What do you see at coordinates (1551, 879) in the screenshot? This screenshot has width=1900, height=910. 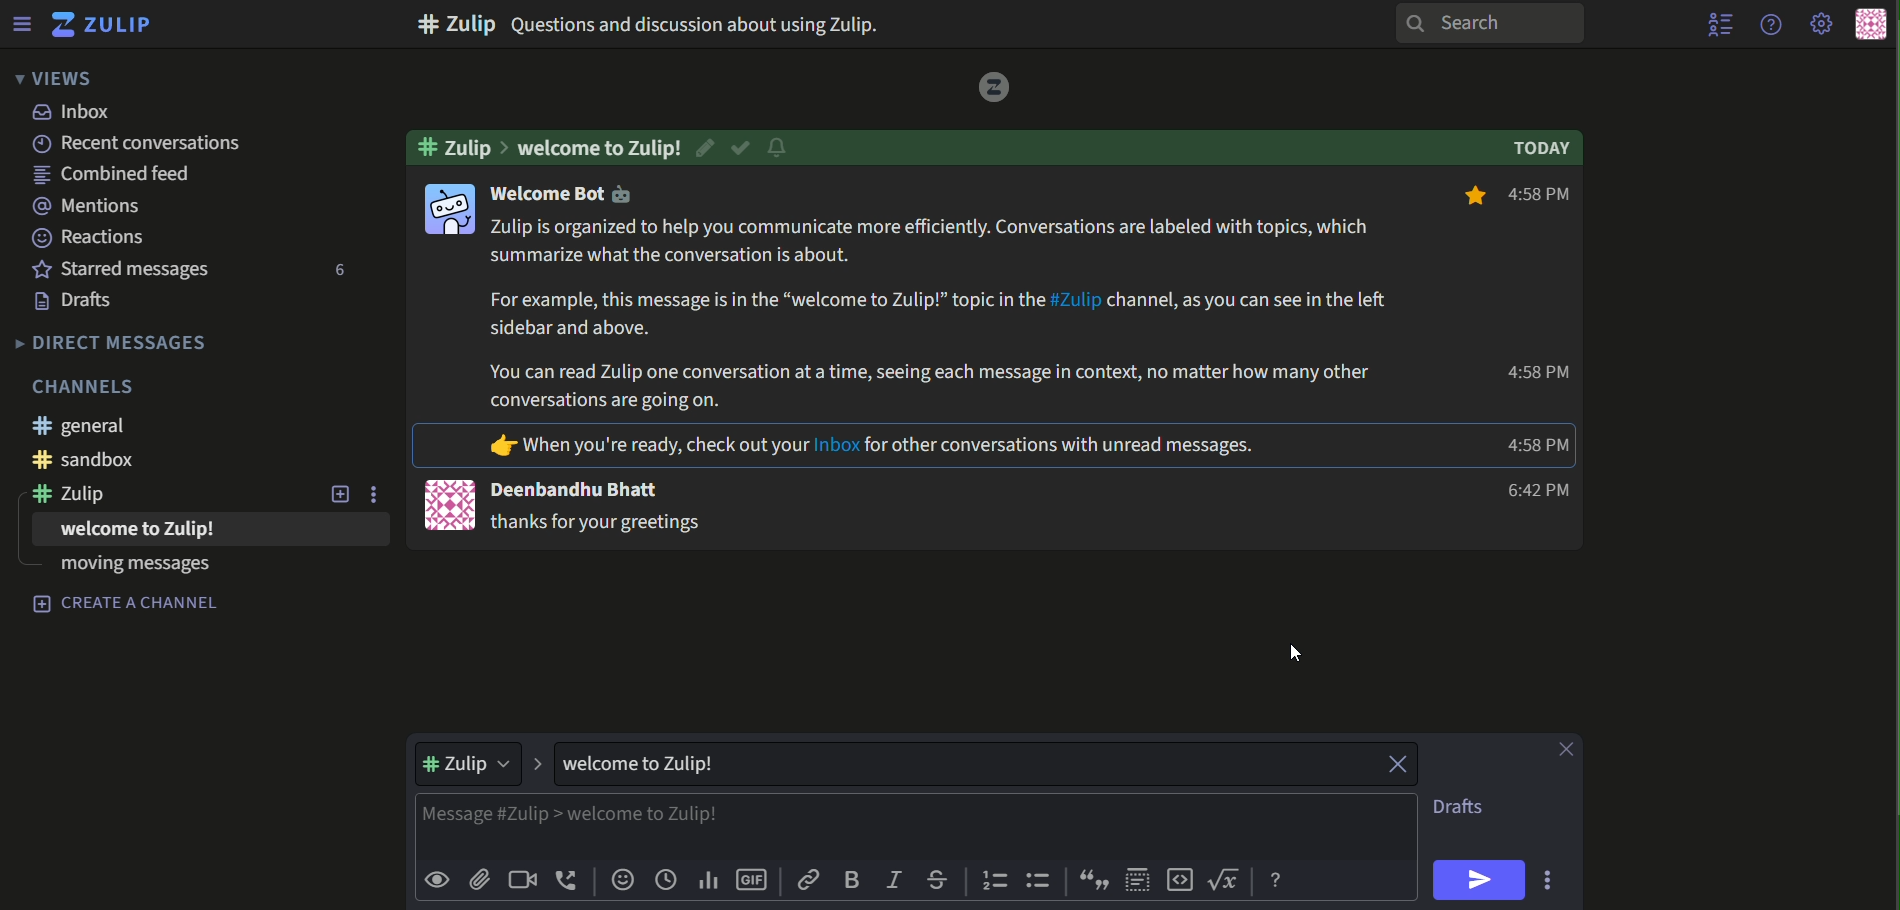 I see `options` at bounding box center [1551, 879].